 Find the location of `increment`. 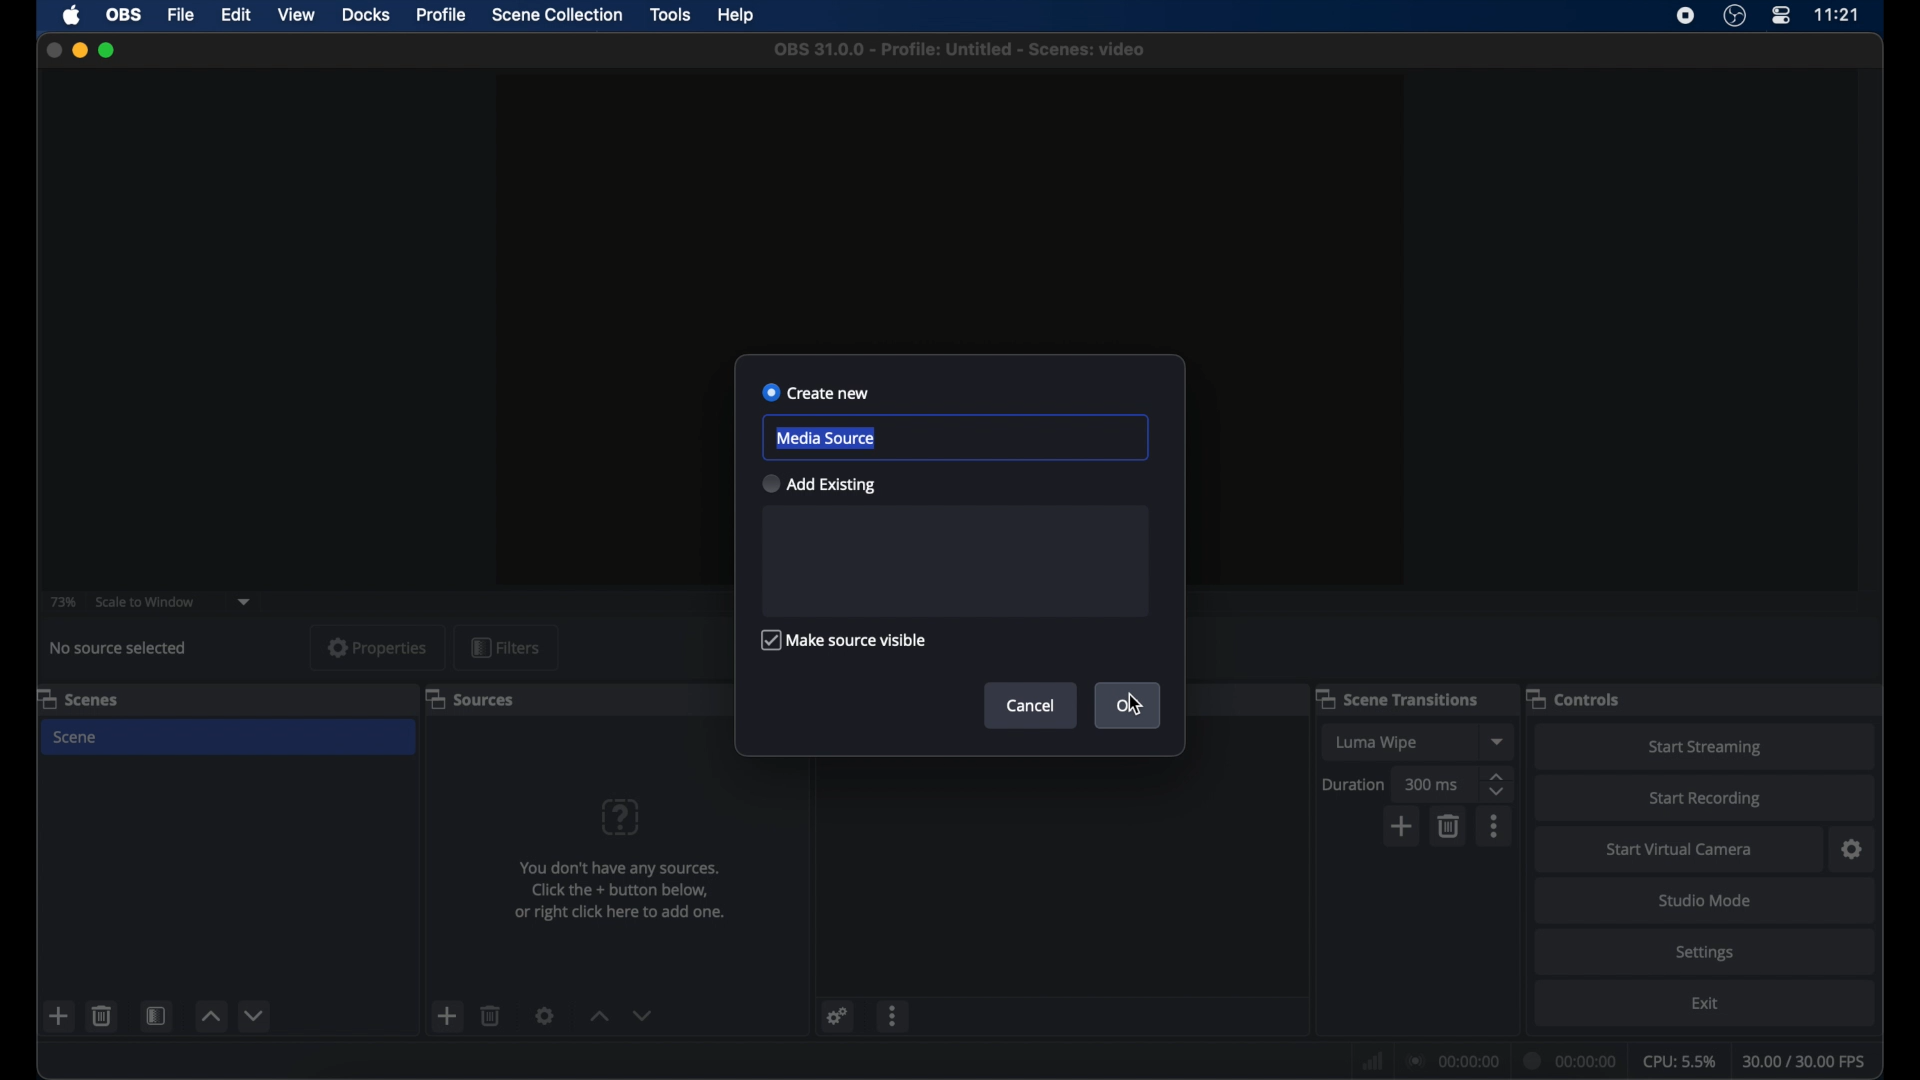

increment is located at coordinates (599, 1017).